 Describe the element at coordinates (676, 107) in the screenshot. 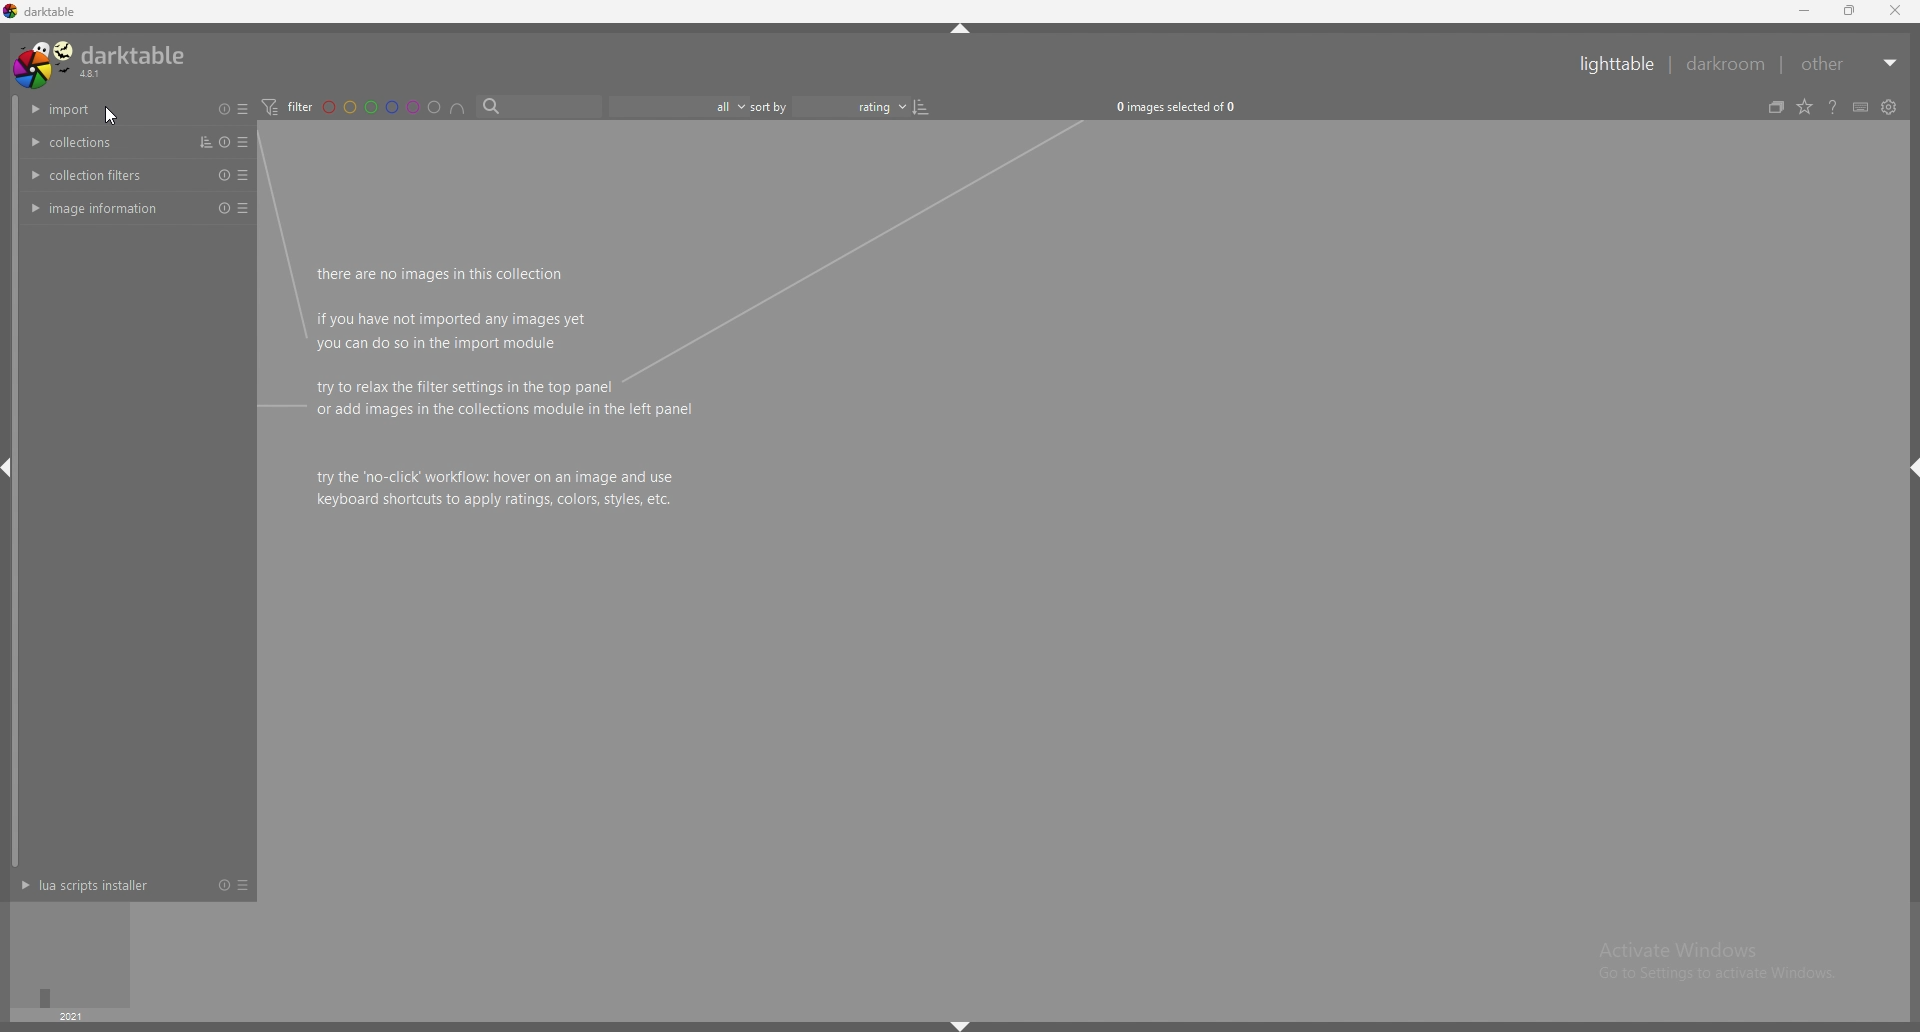

I see `filter by images rating` at that location.